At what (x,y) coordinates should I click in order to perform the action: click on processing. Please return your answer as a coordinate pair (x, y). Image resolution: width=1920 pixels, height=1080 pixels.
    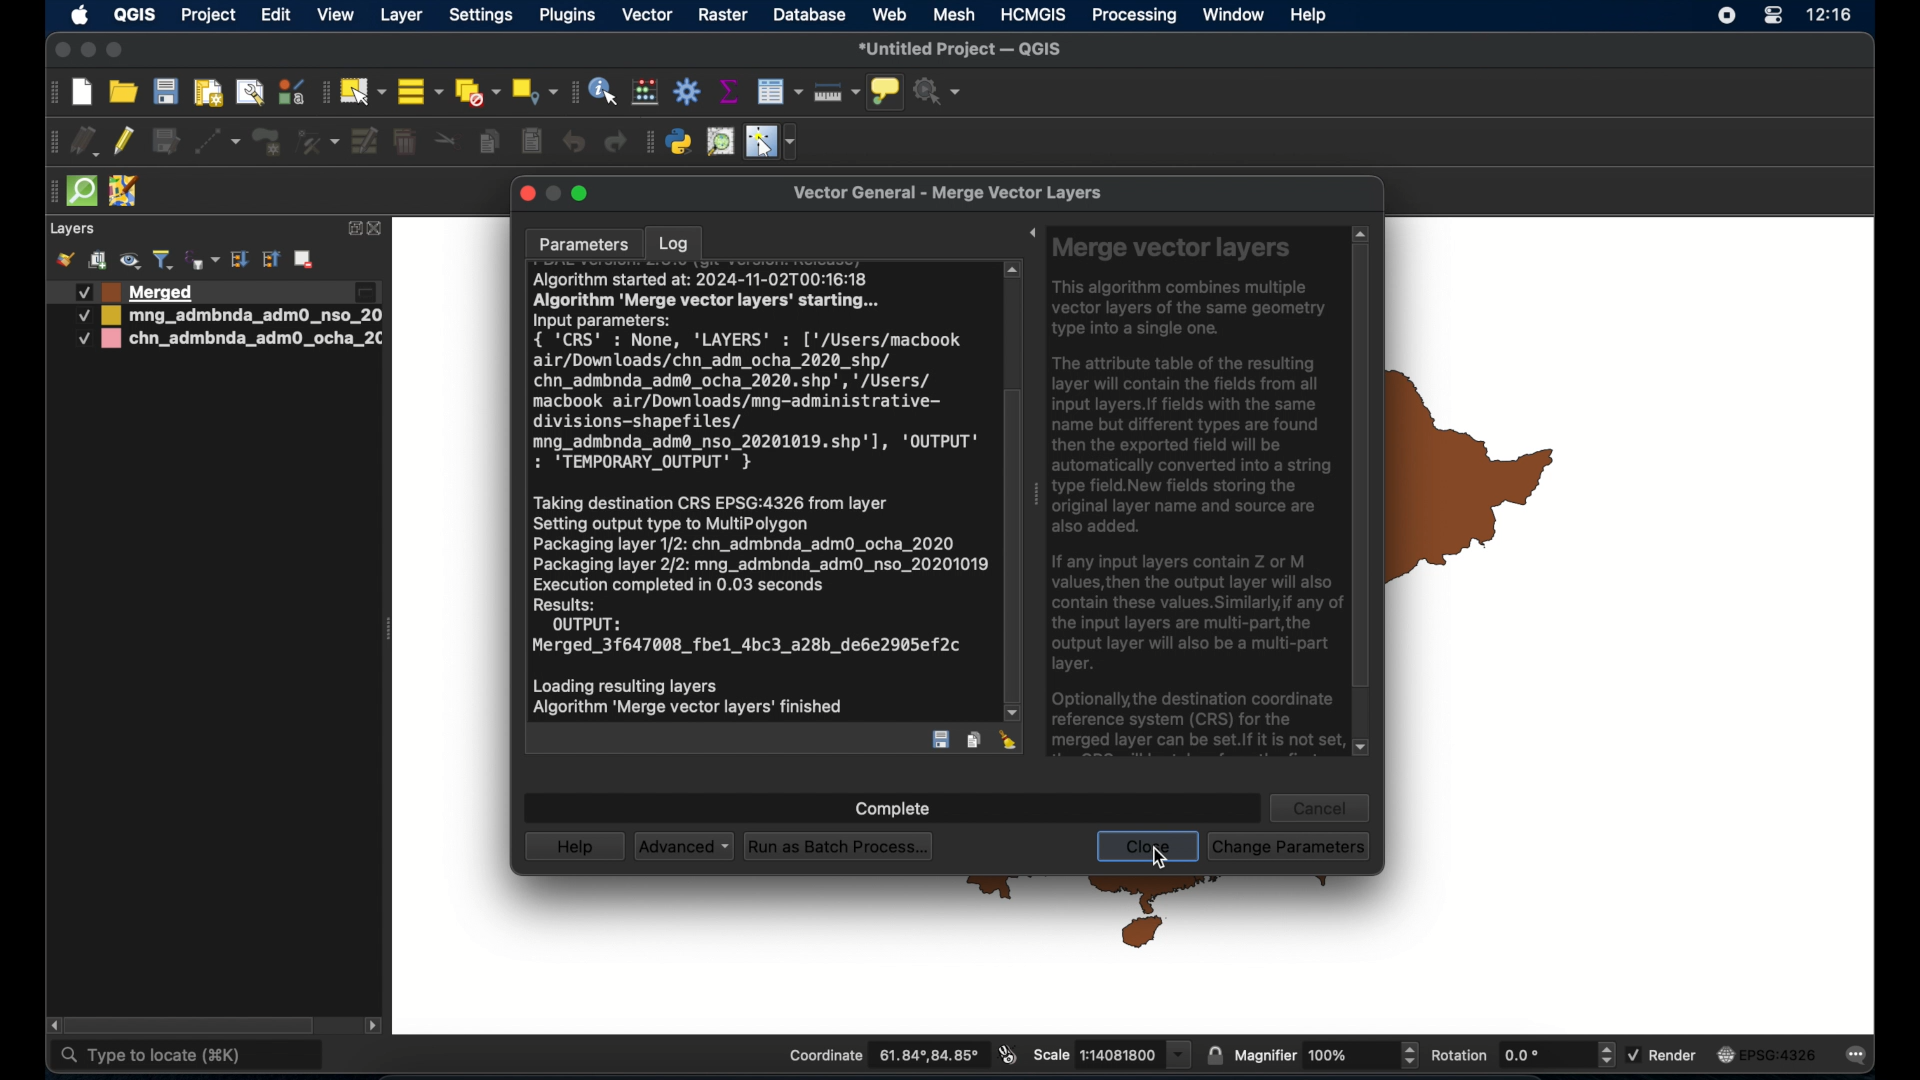
    Looking at the image, I should click on (1135, 17).